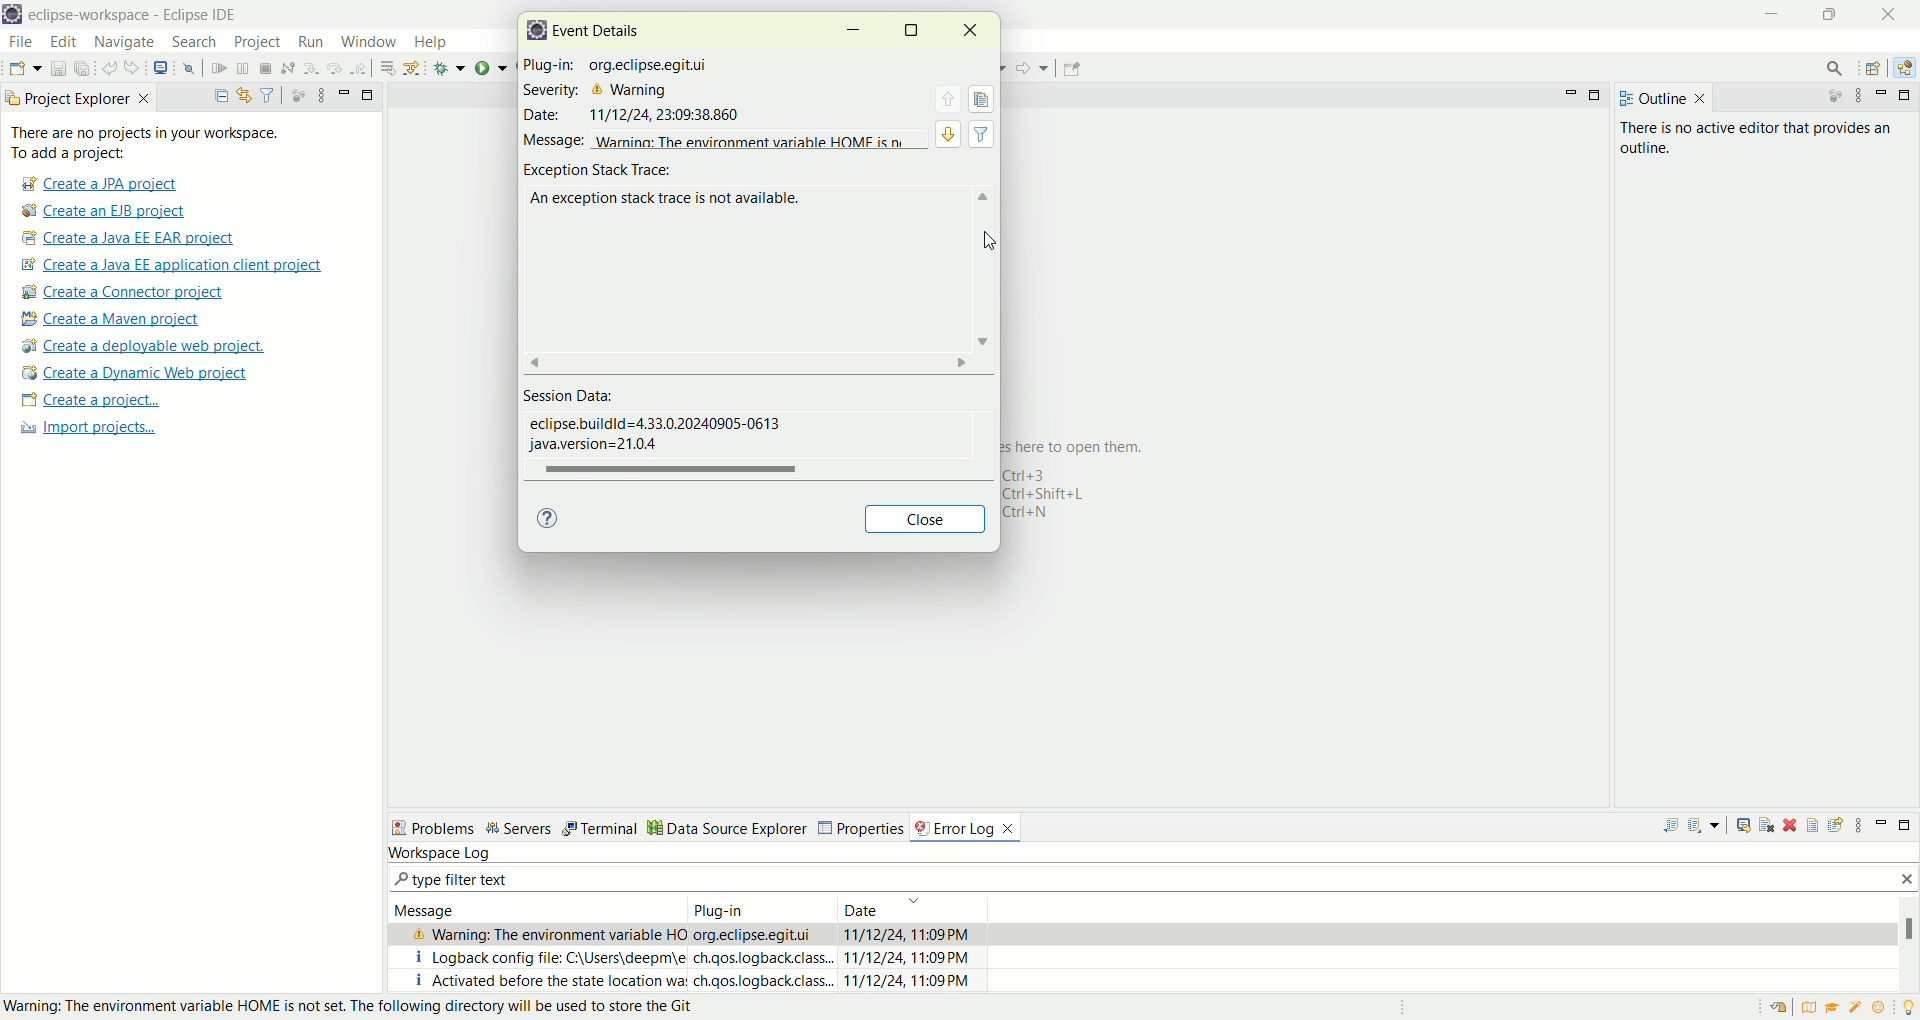  What do you see at coordinates (614, 958) in the screenshot?
I see `i logback config file C:/Users/deepm/e ch.qos.logback.class` at bounding box center [614, 958].